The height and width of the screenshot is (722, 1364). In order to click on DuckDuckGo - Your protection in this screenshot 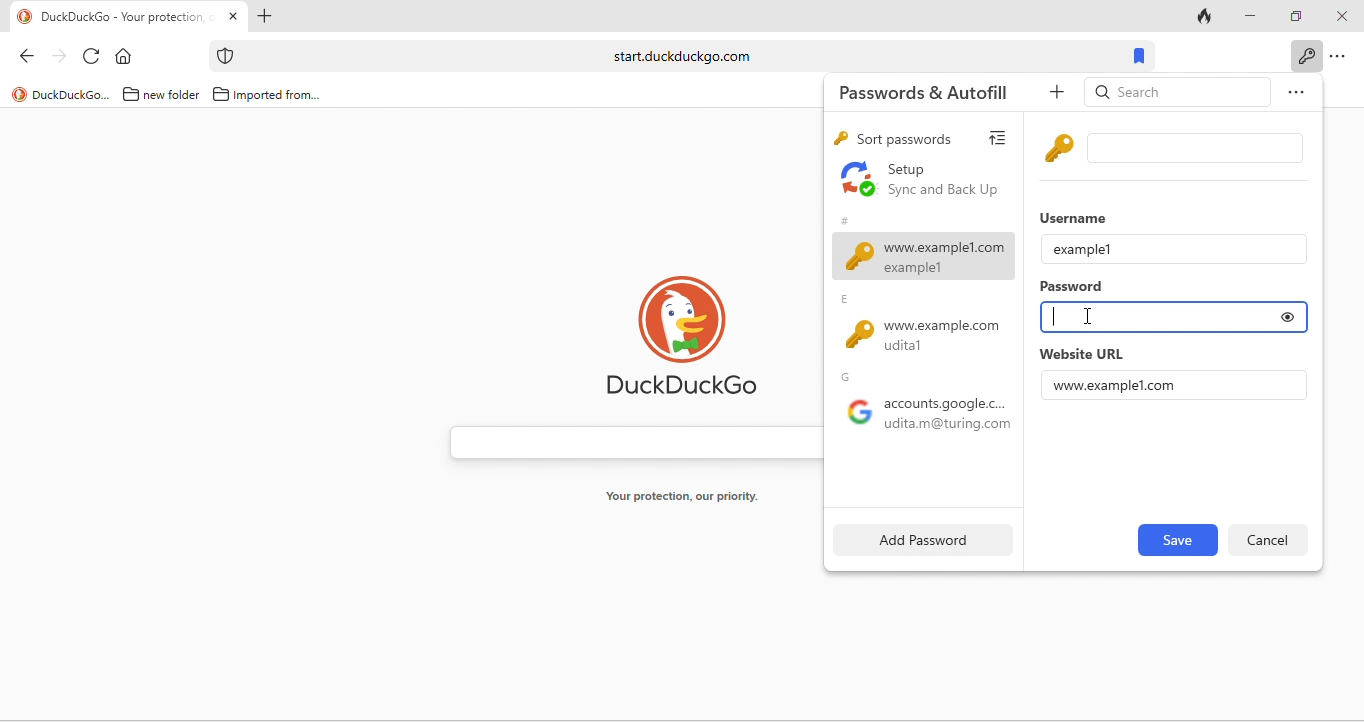, I will do `click(129, 17)`.